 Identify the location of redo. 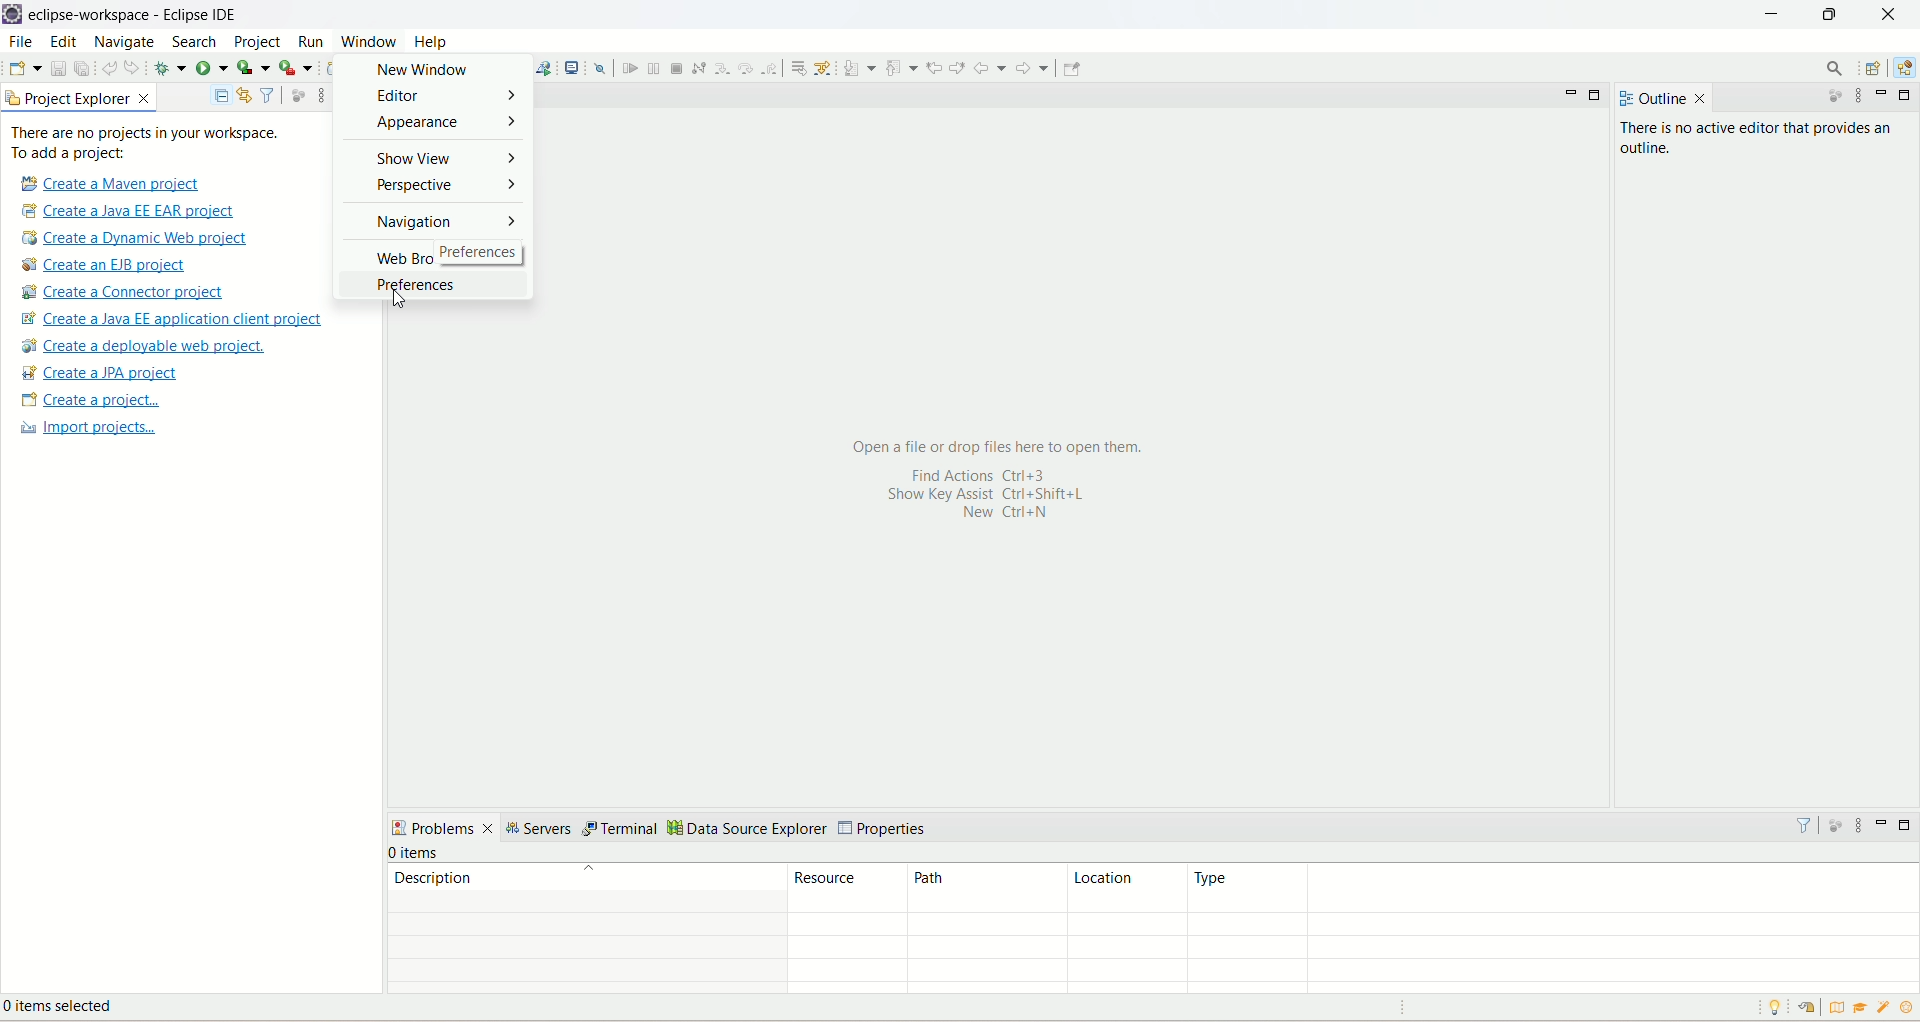
(135, 67).